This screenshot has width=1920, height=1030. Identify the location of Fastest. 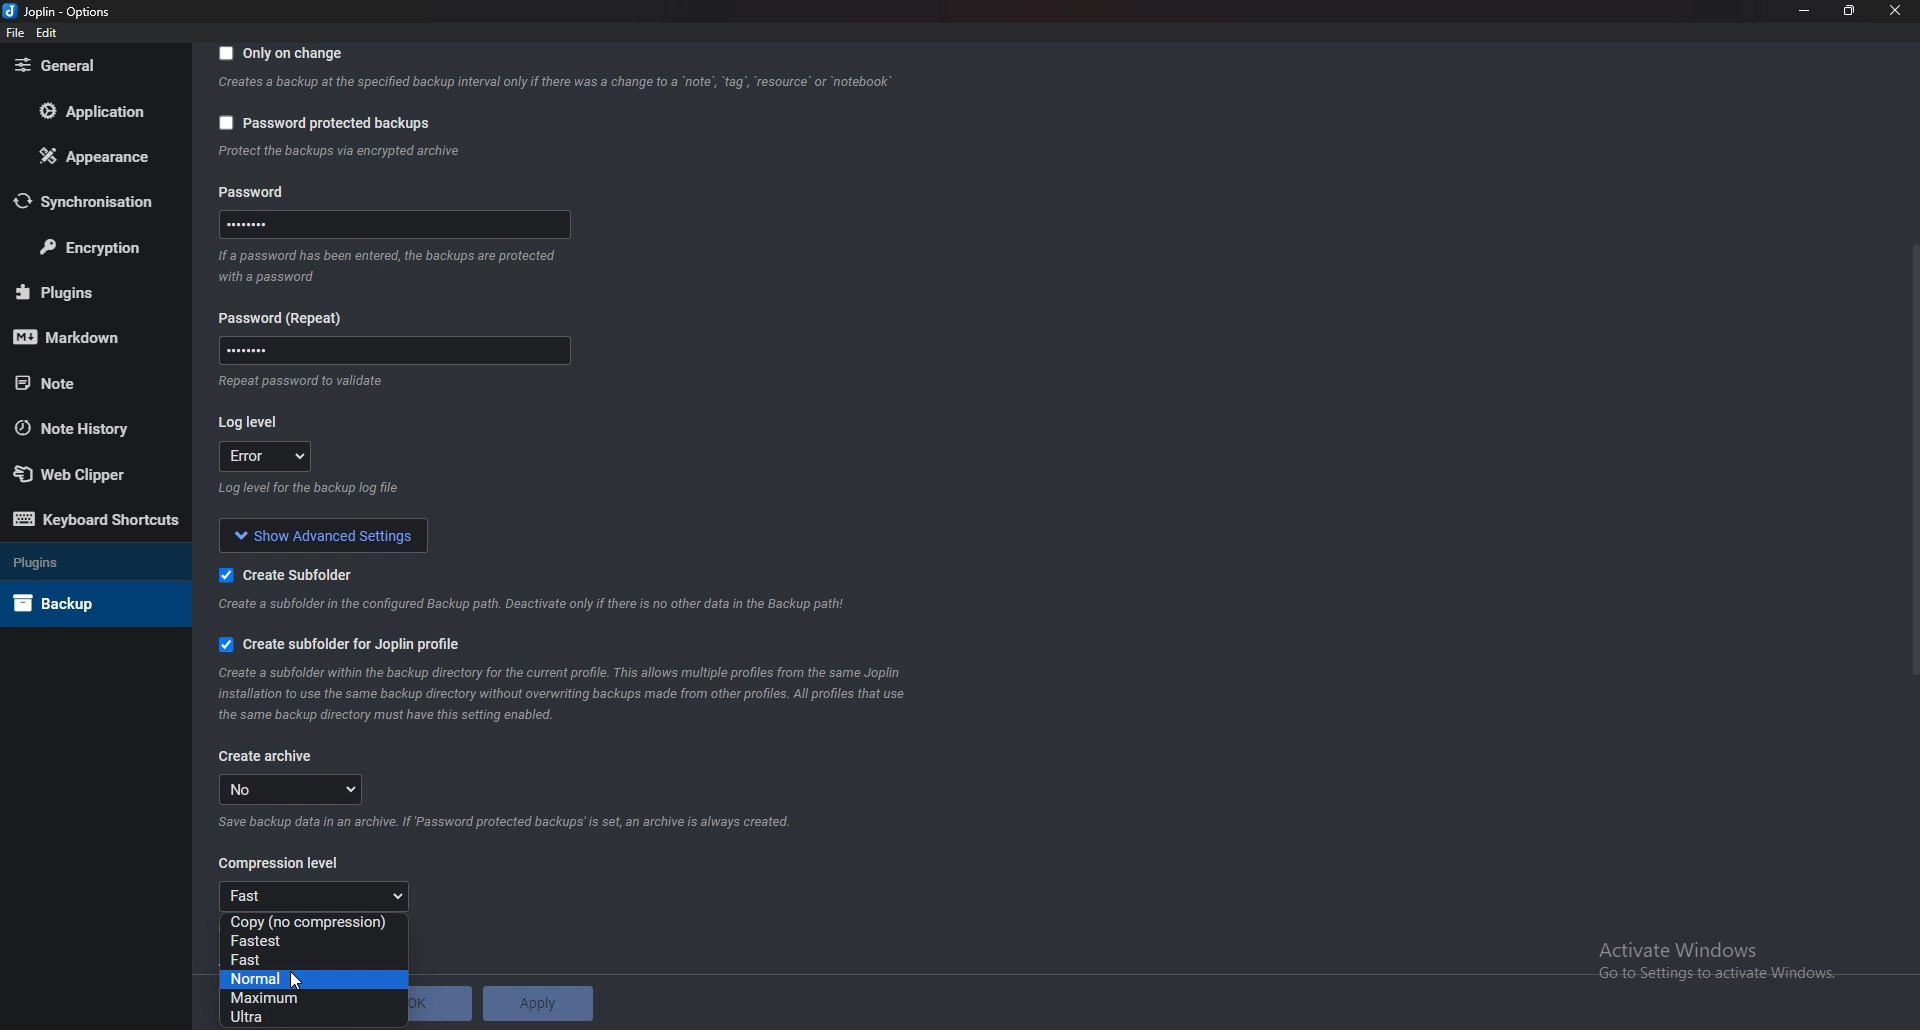
(308, 941).